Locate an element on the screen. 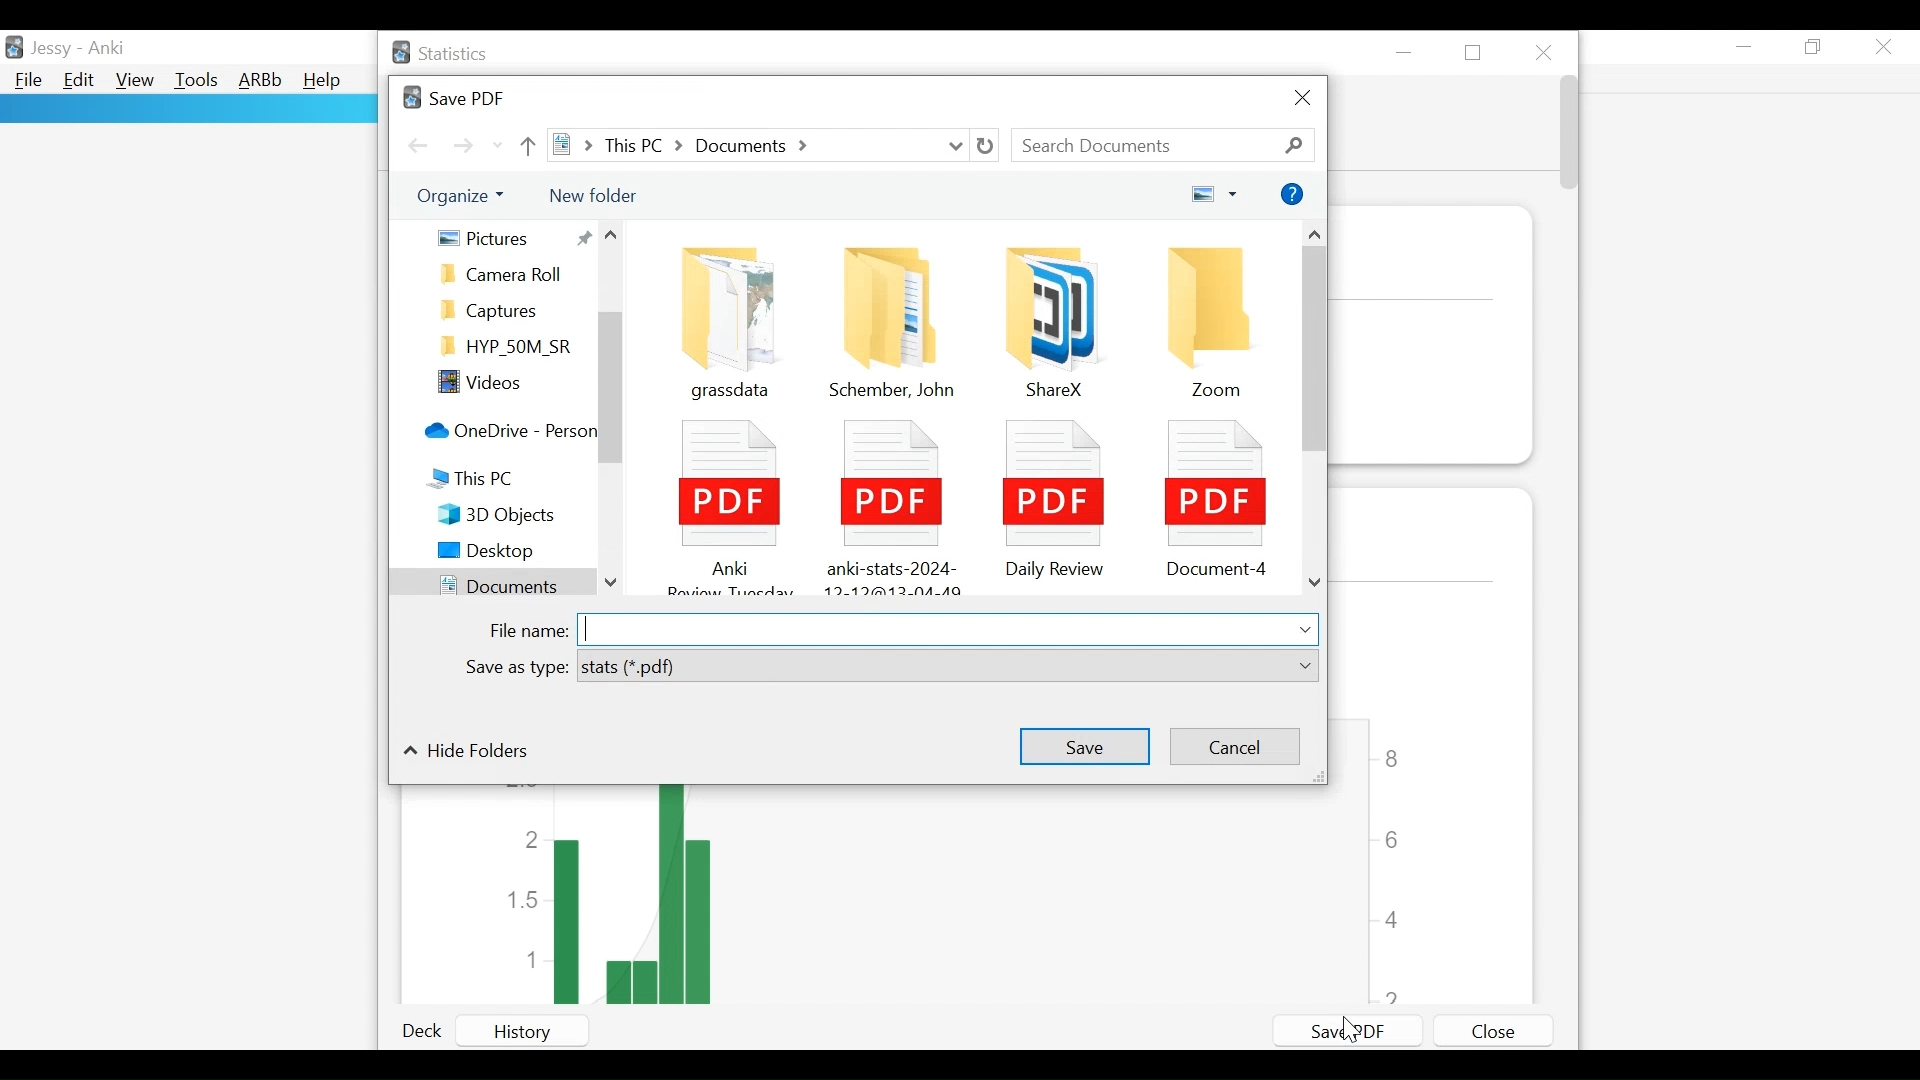 This screenshot has width=1920, height=1080. OneDrive is located at coordinates (507, 433).